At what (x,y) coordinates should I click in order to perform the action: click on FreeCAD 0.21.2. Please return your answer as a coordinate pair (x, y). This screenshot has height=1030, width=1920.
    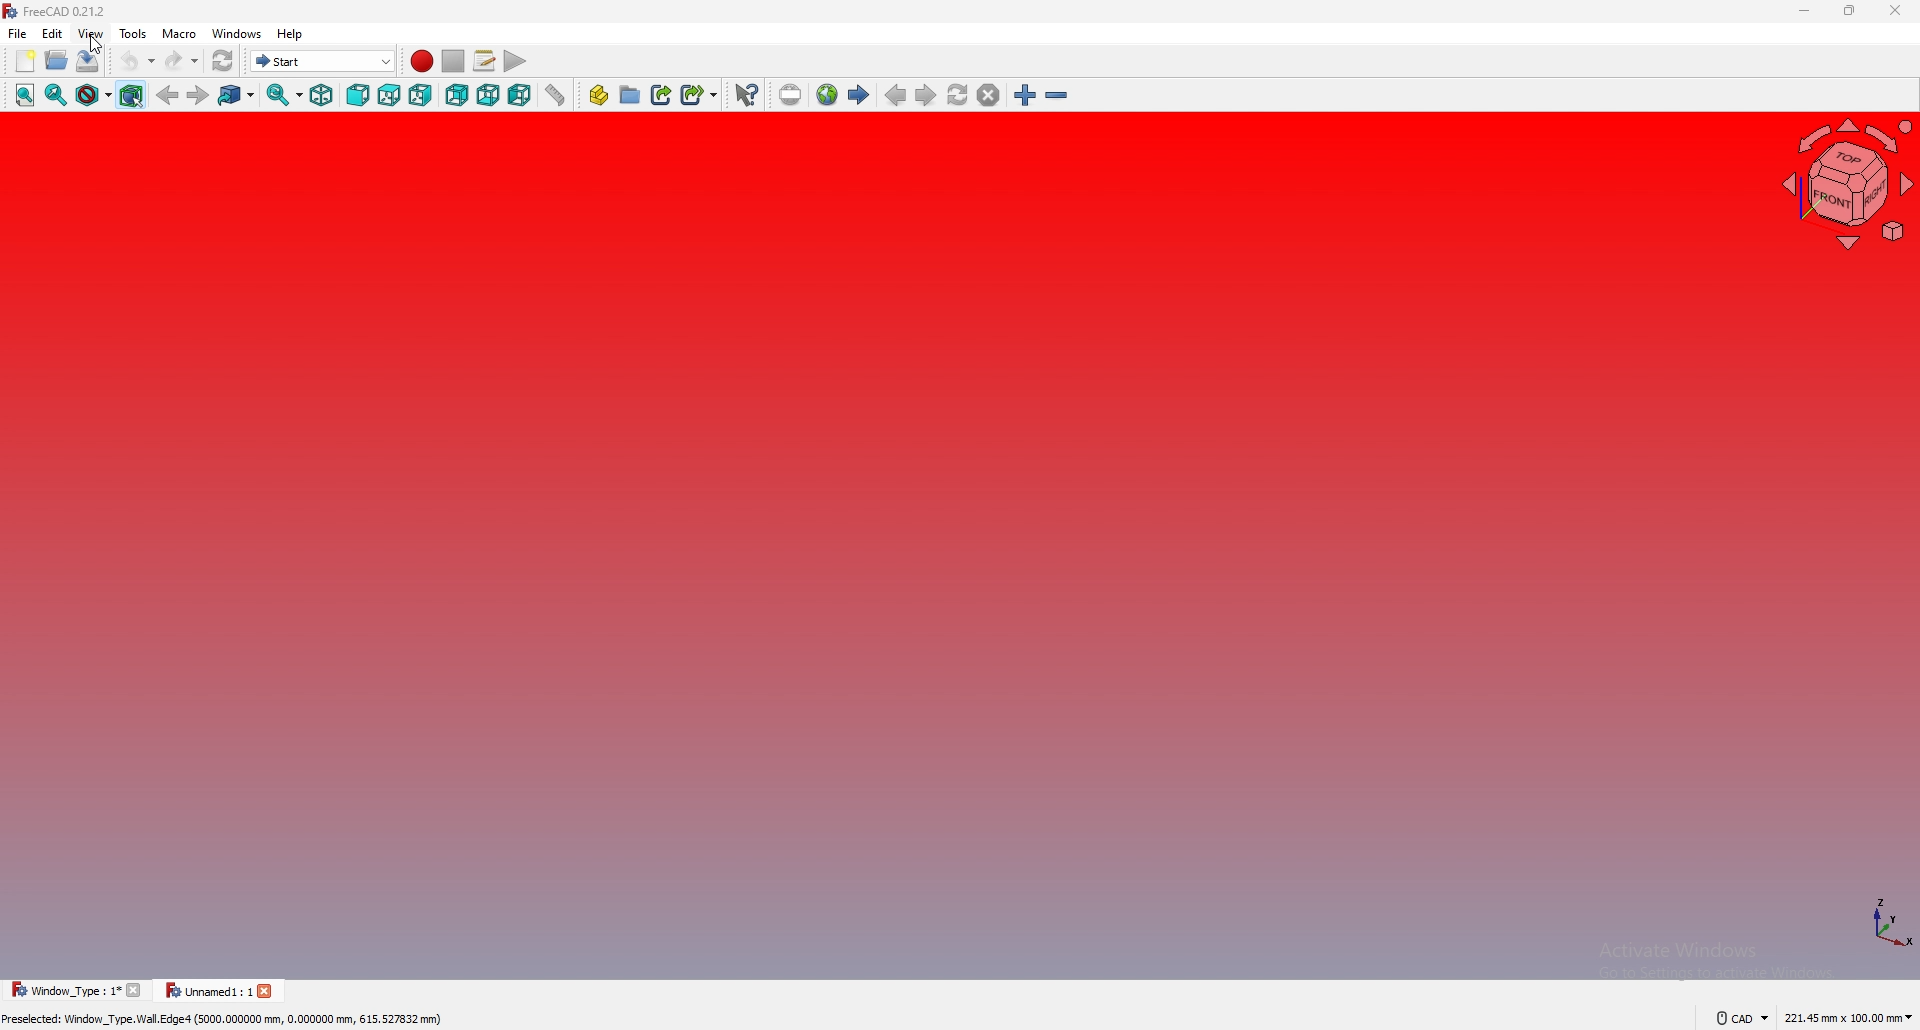
    Looking at the image, I should click on (58, 11).